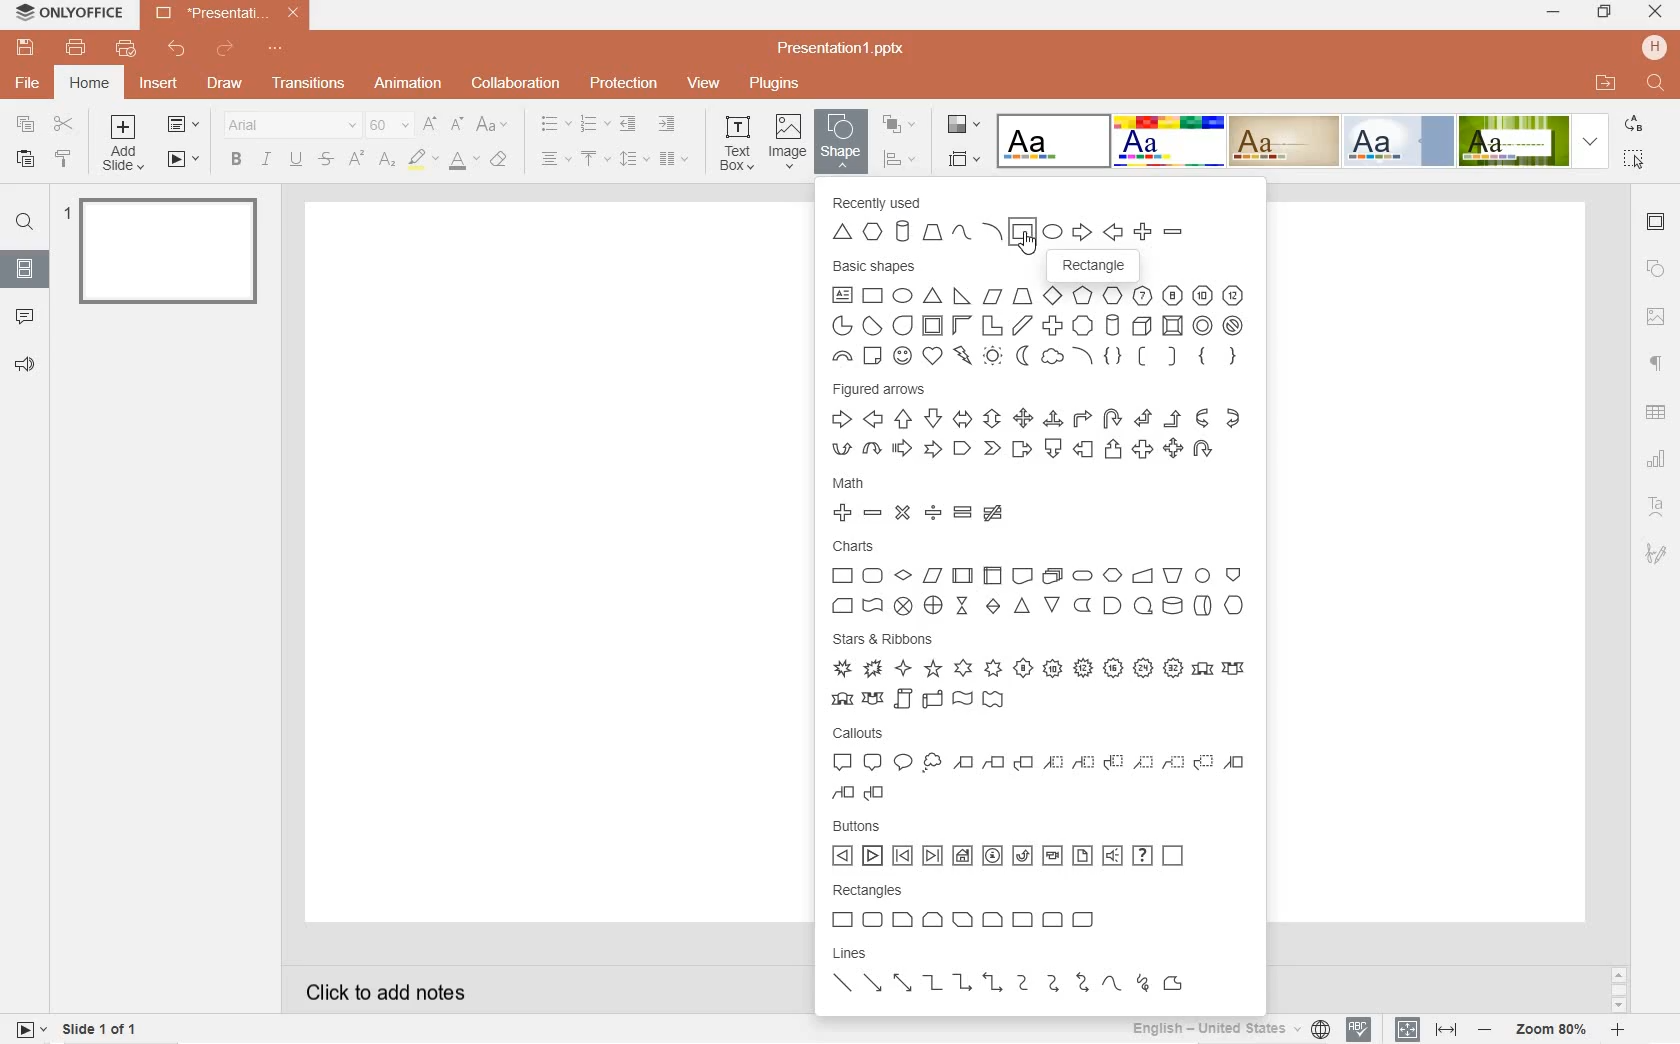  I want to click on Trapezium, so click(933, 233).